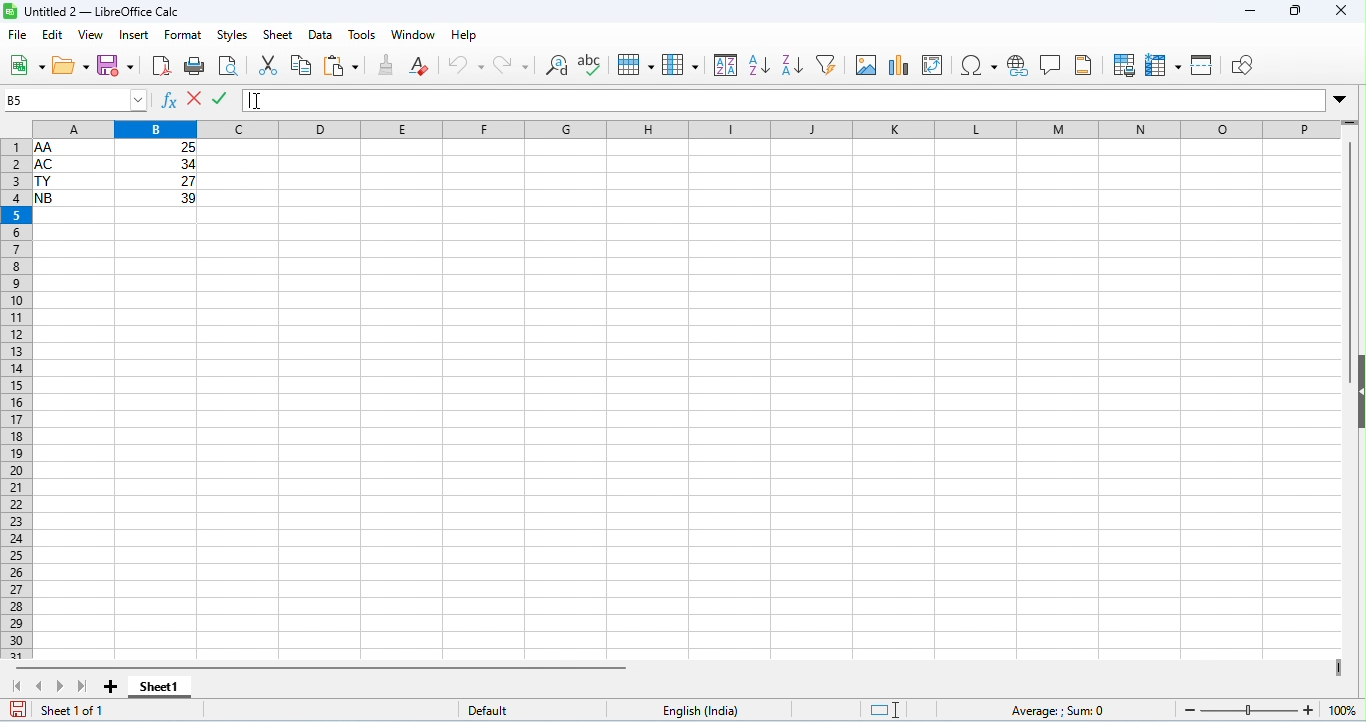 Image resolution: width=1366 pixels, height=722 pixels. I want to click on save, so click(20, 708).